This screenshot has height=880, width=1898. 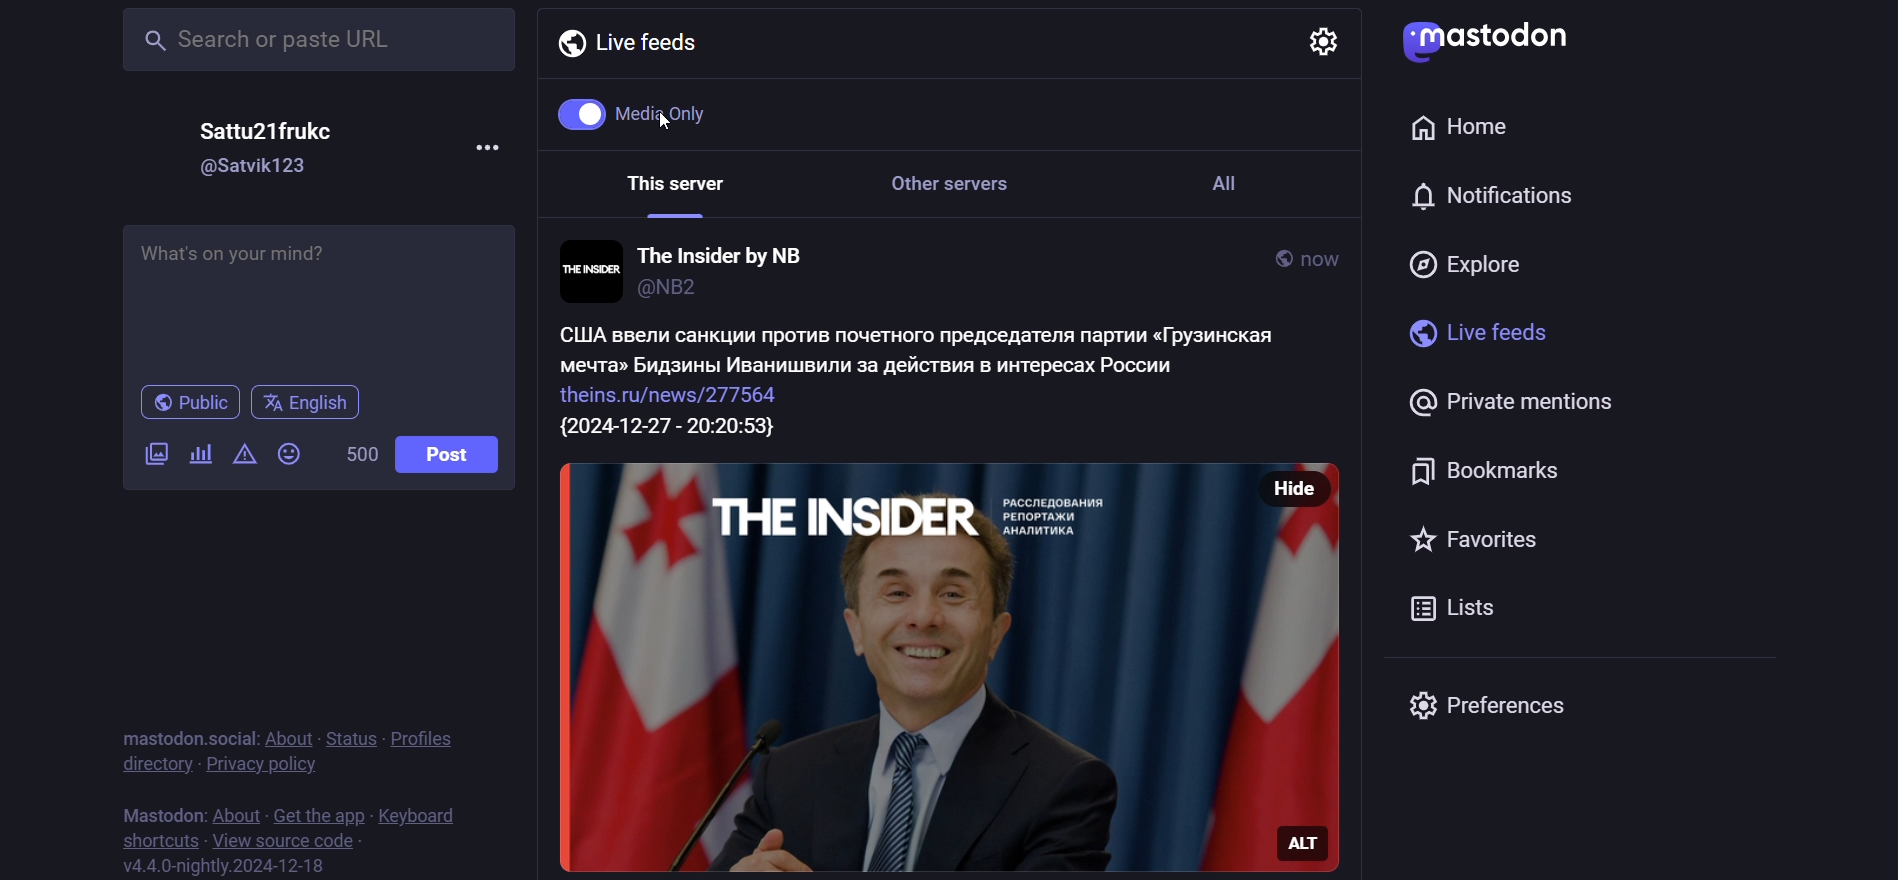 I want to click on profile picture, so click(x=586, y=269).